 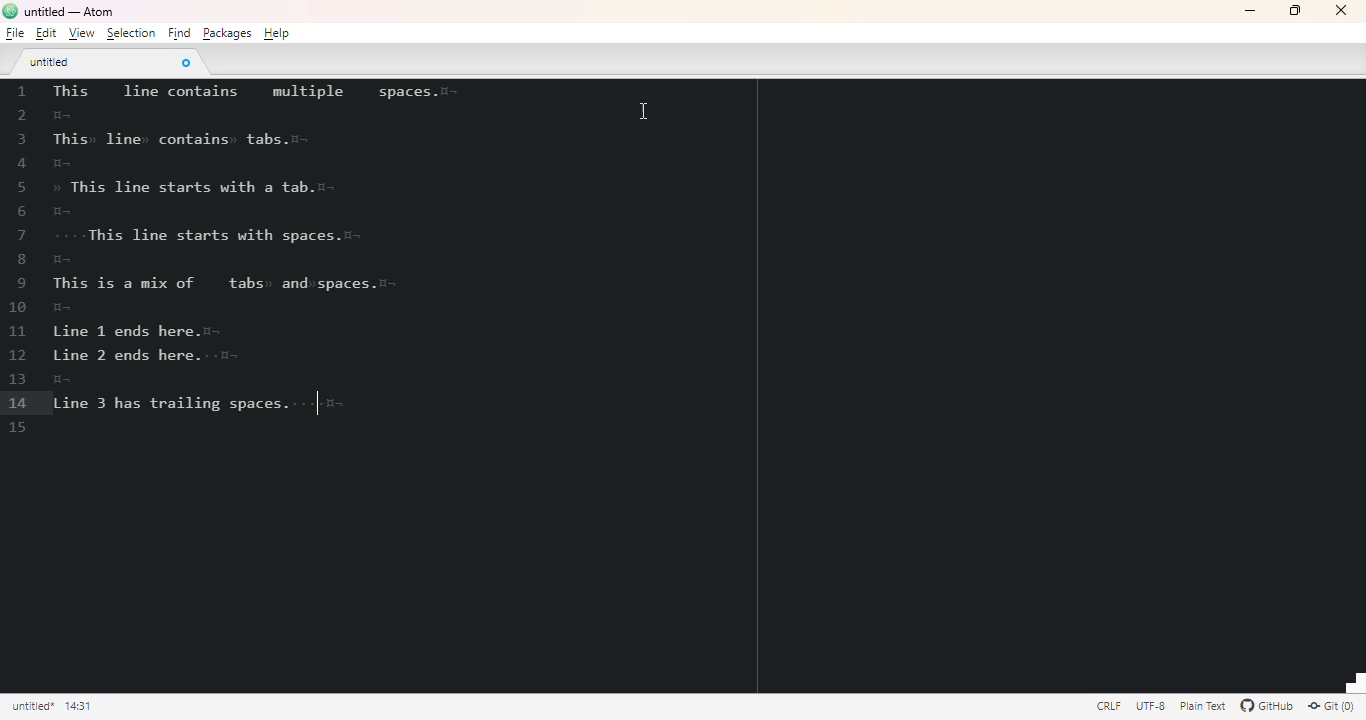 I want to click on invisible characters, so click(x=301, y=139).